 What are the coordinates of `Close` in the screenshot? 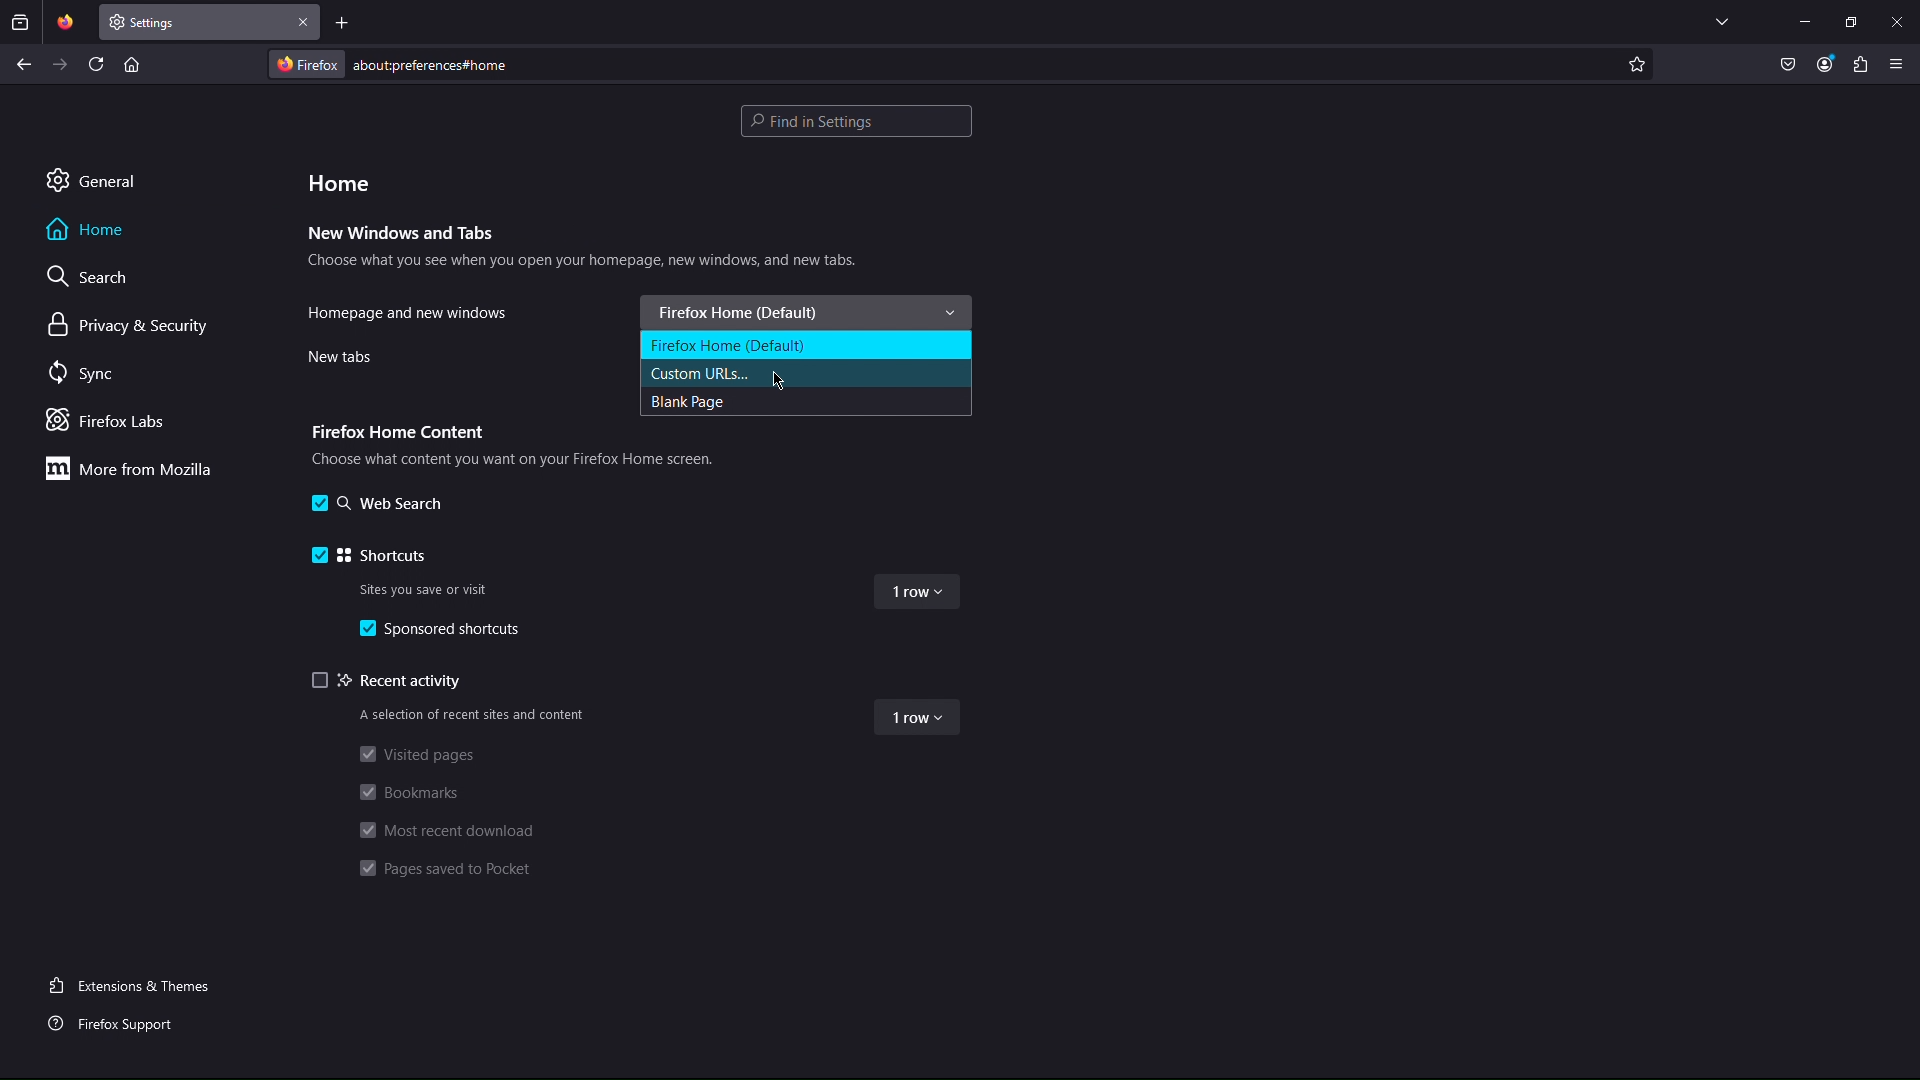 It's located at (304, 22).